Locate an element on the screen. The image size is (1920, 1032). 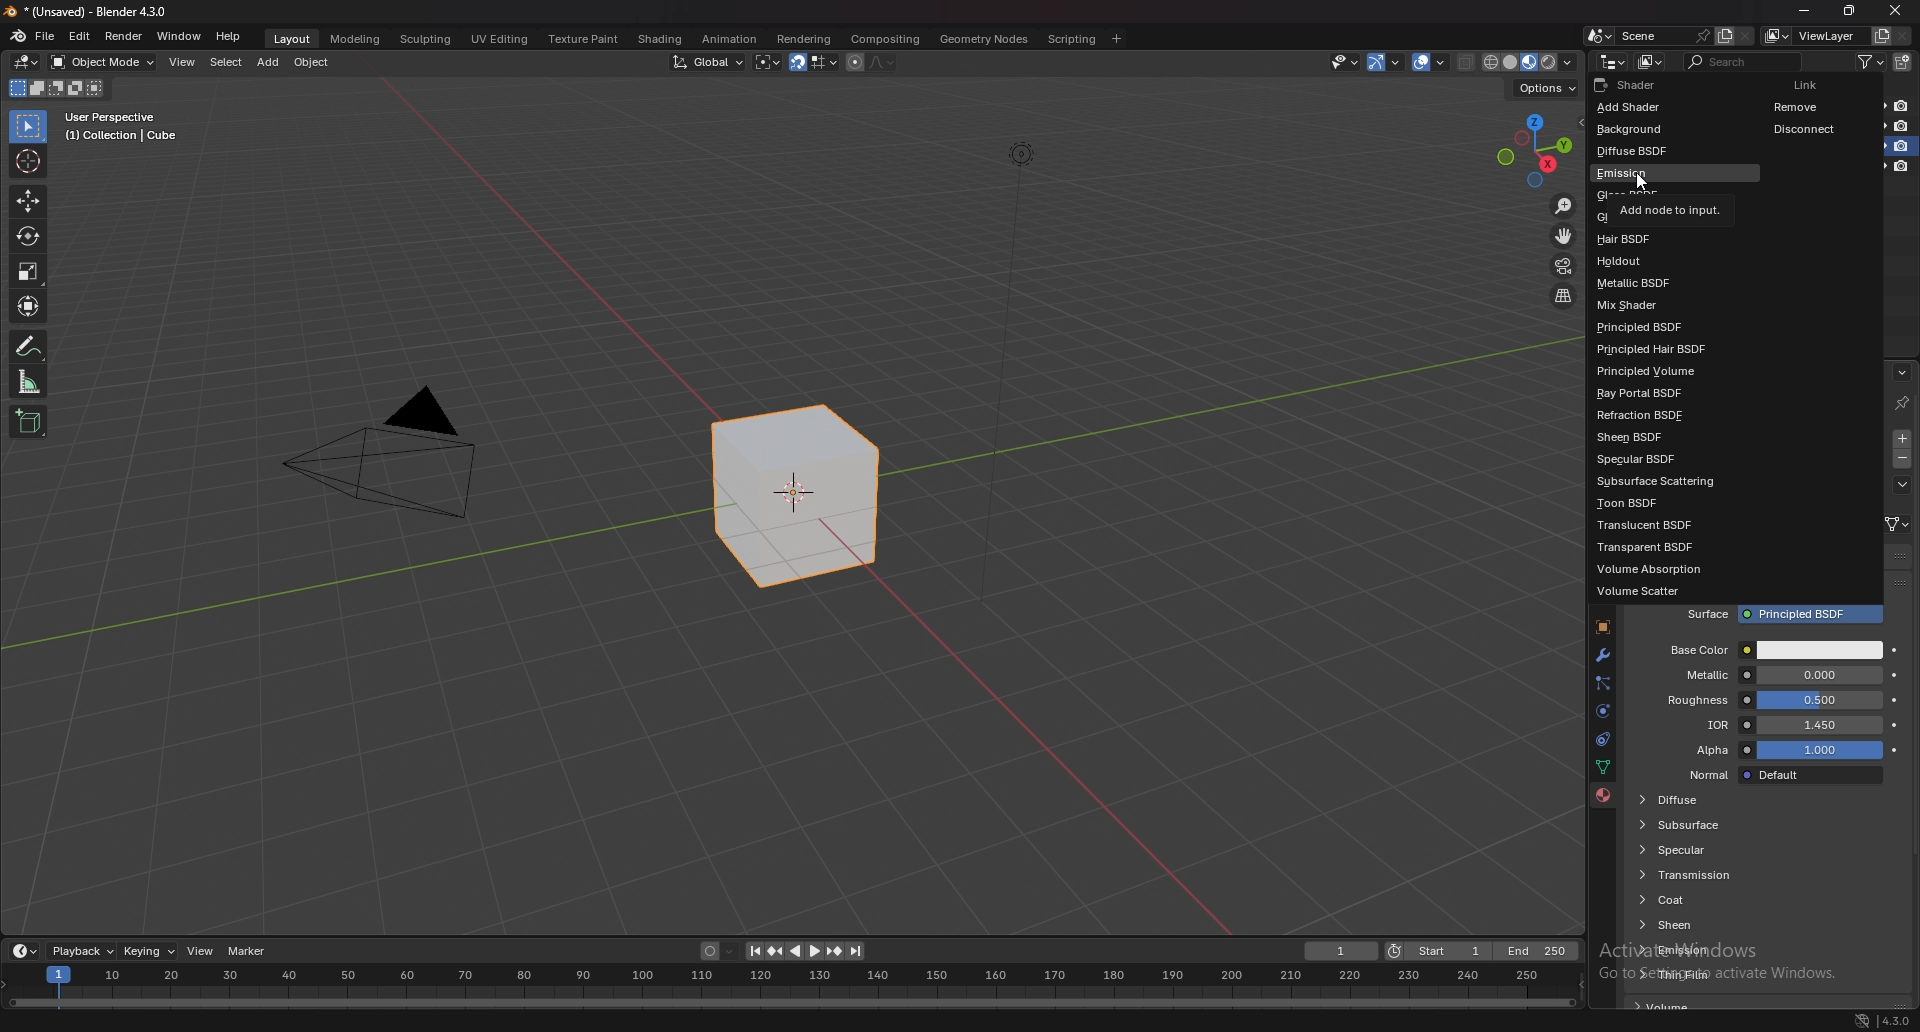
principled volume is located at coordinates (1670, 373).